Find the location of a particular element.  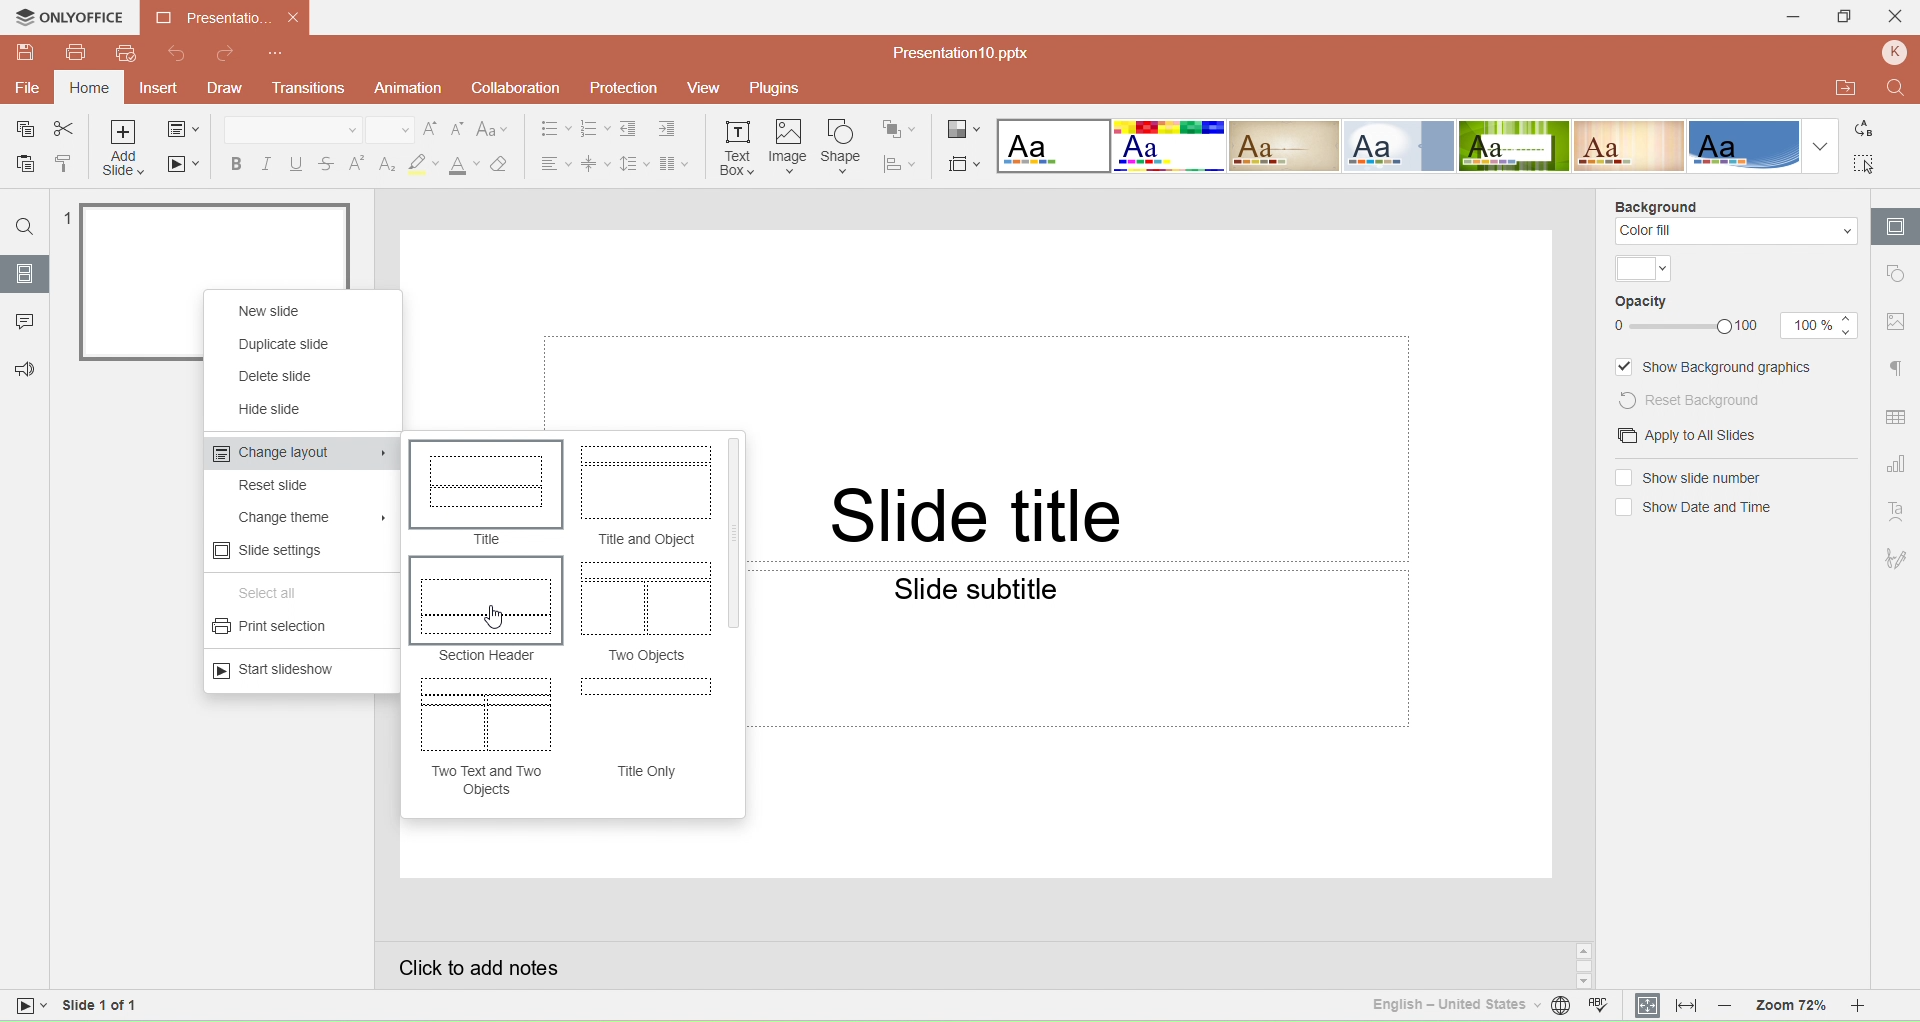

Chart setting is located at coordinates (1898, 461).